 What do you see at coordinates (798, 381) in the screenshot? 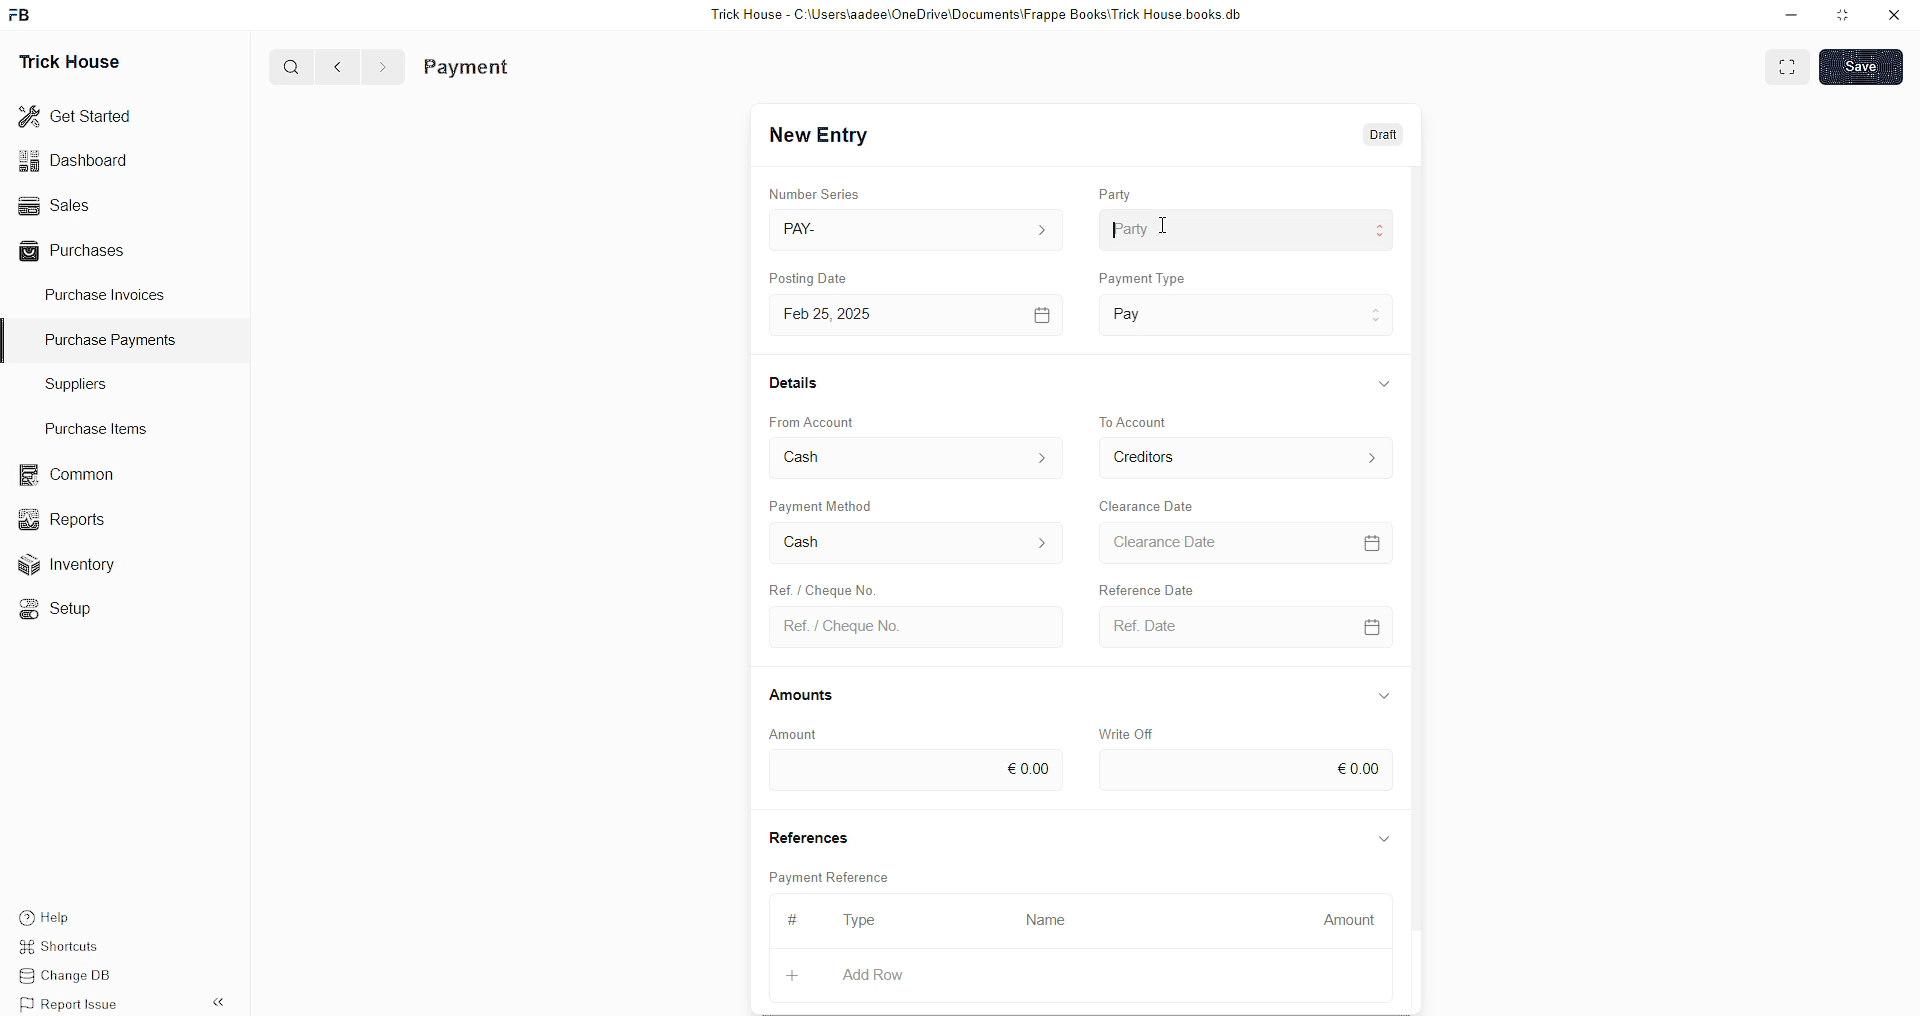
I see `Details` at bounding box center [798, 381].